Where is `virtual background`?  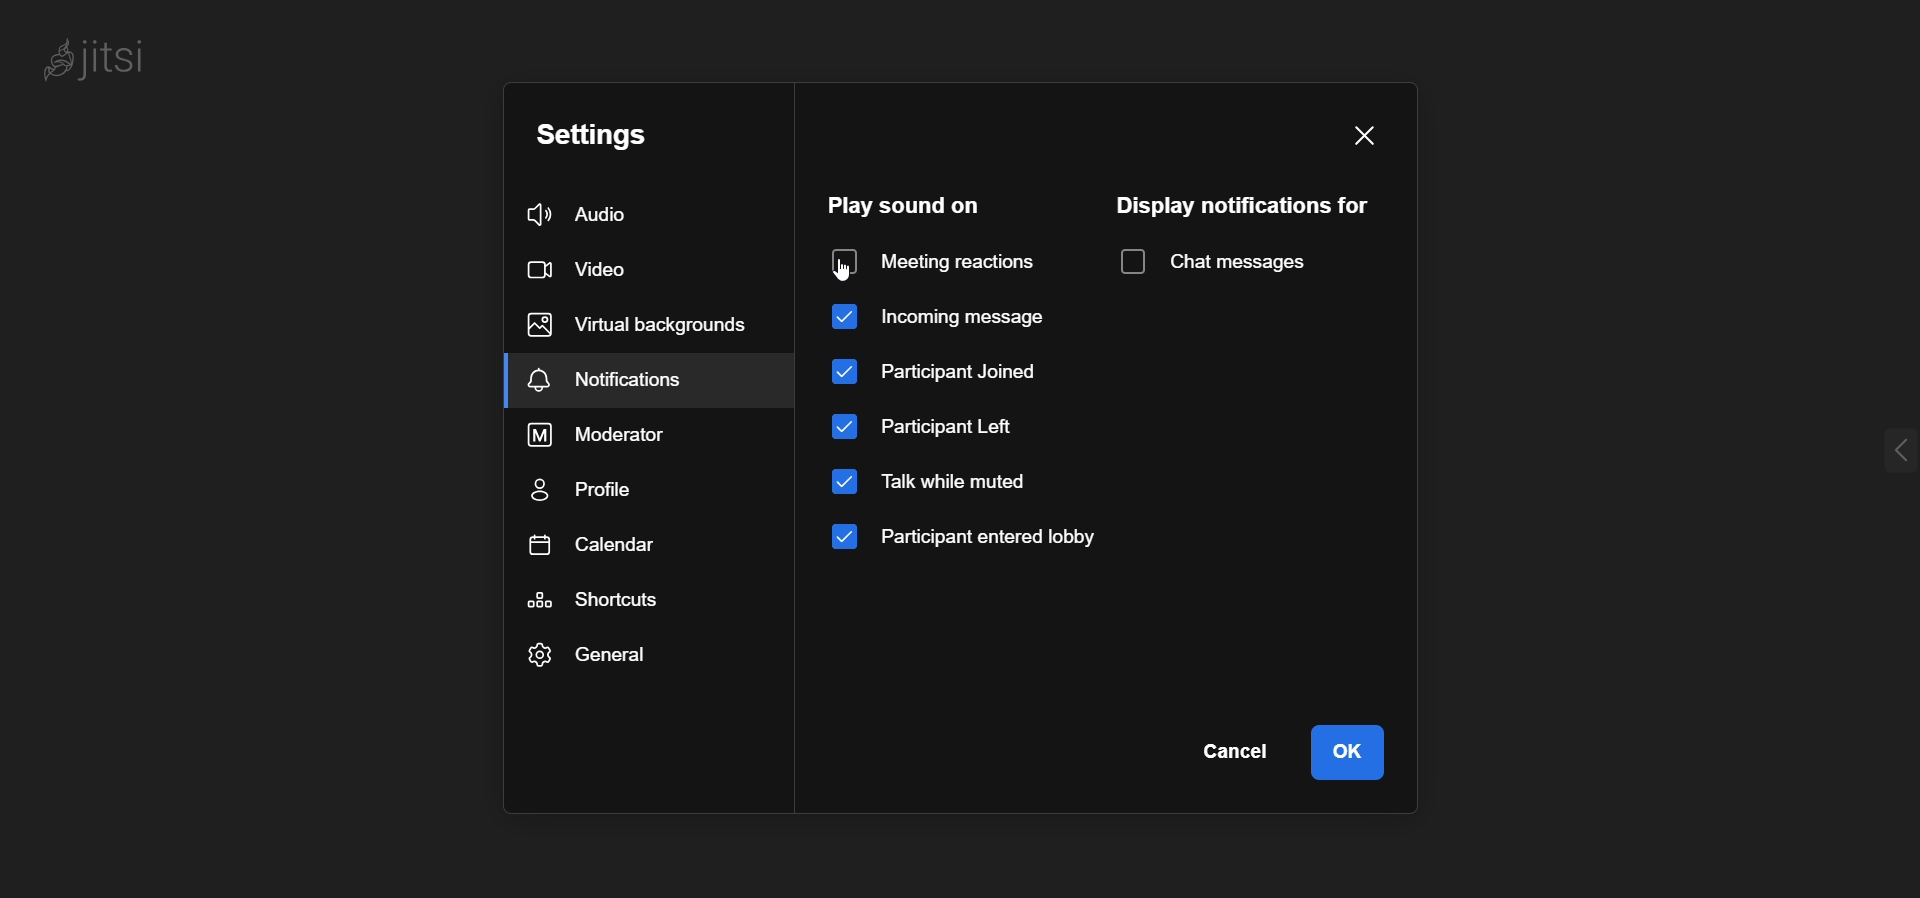 virtual background is located at coordinates (638, 321).